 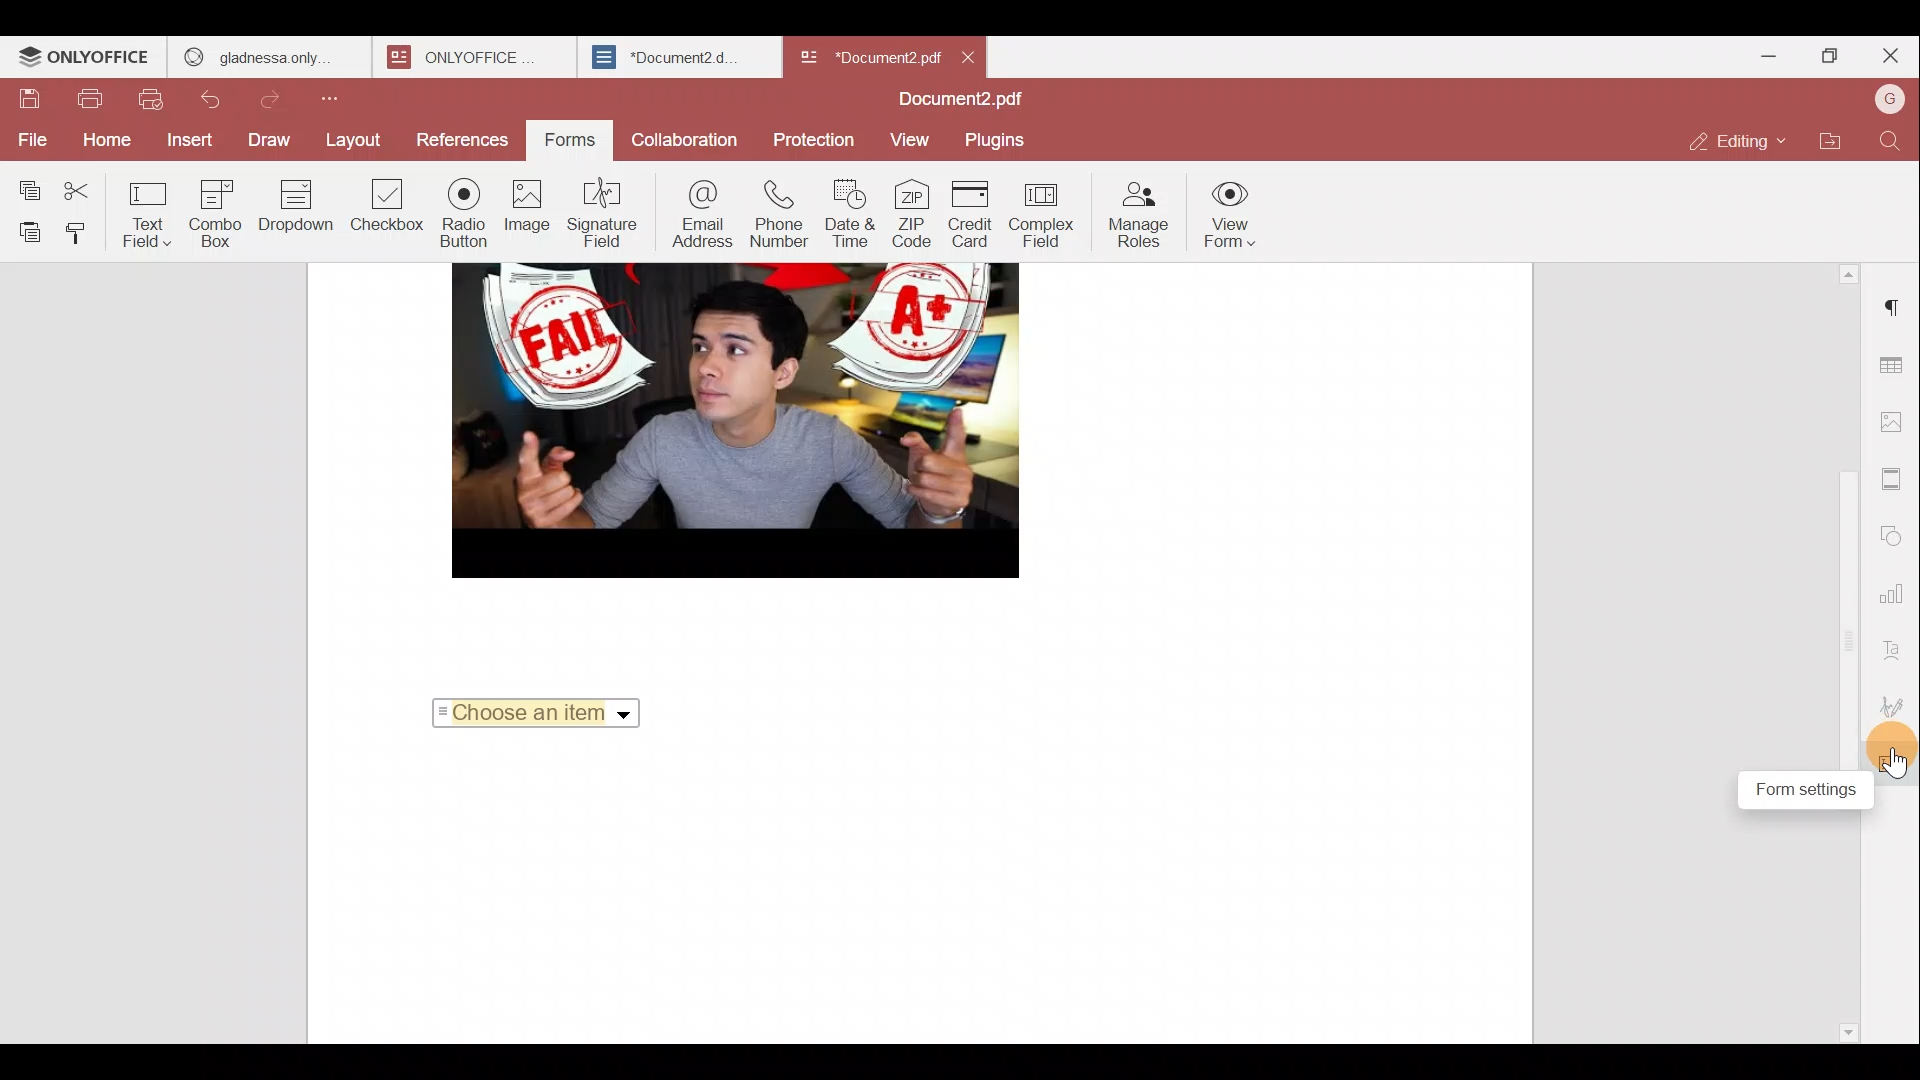 What do you see at coordinates (184, 140) in the screenshot?
I see `Insert` at bounding box center [184, 140].